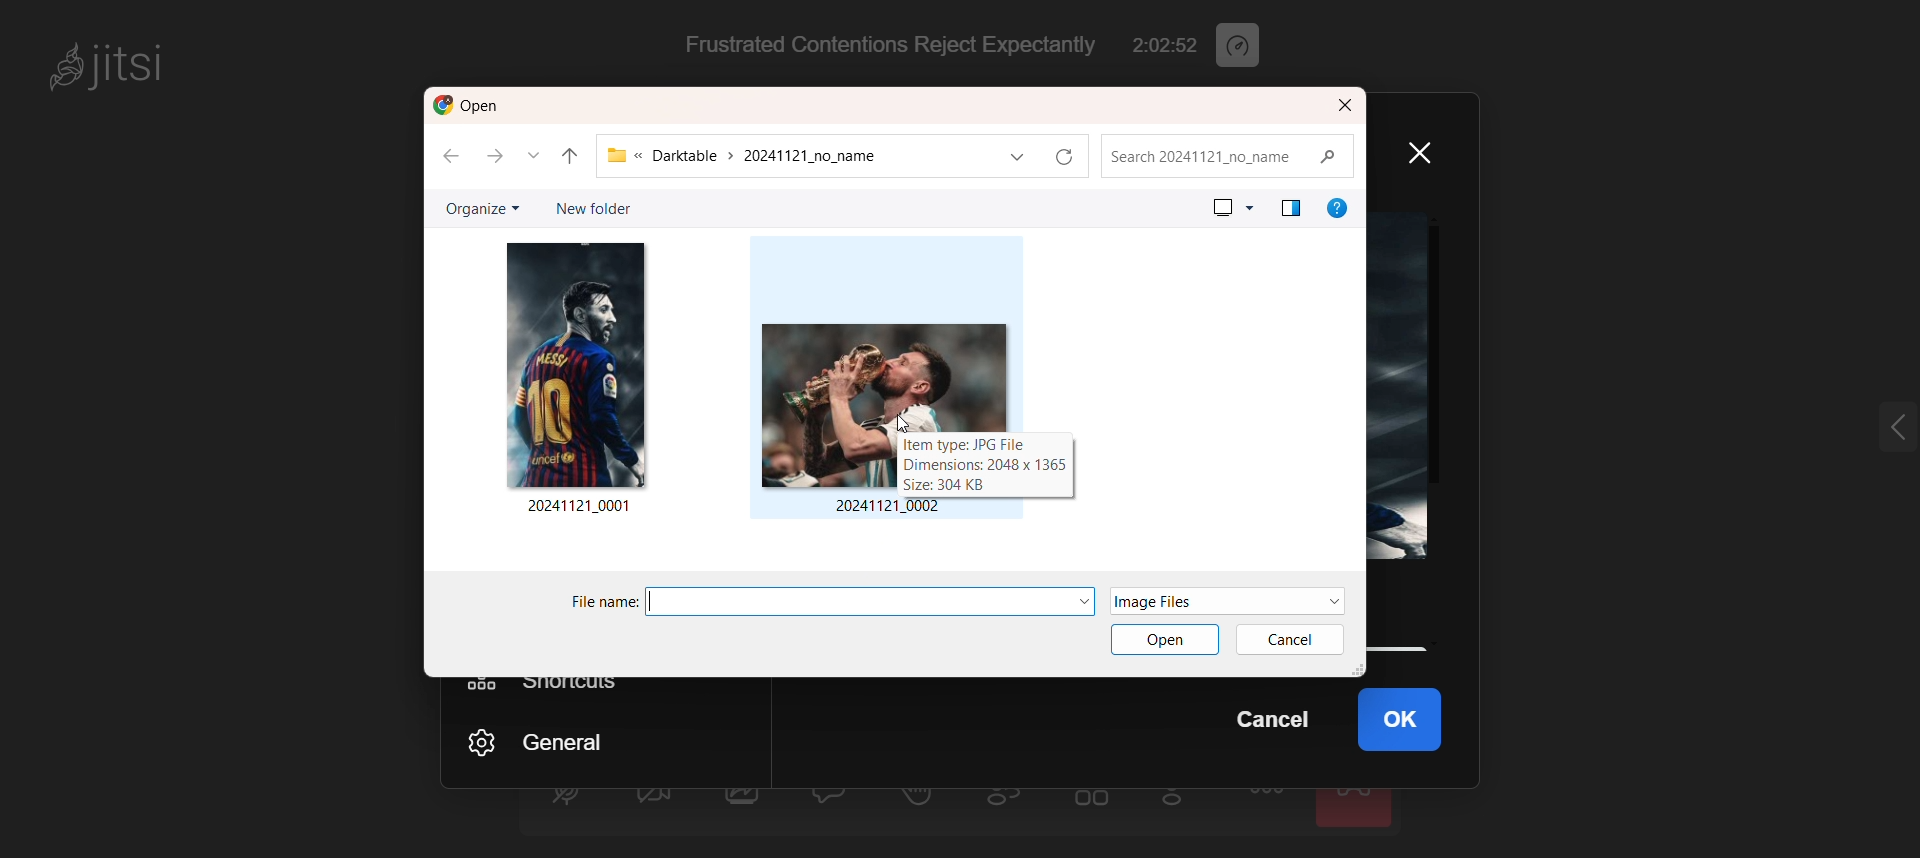  What do you see at coordinates (1289, 207) in the screenshot?
I see `layout` at bounding box center [1289, 207].